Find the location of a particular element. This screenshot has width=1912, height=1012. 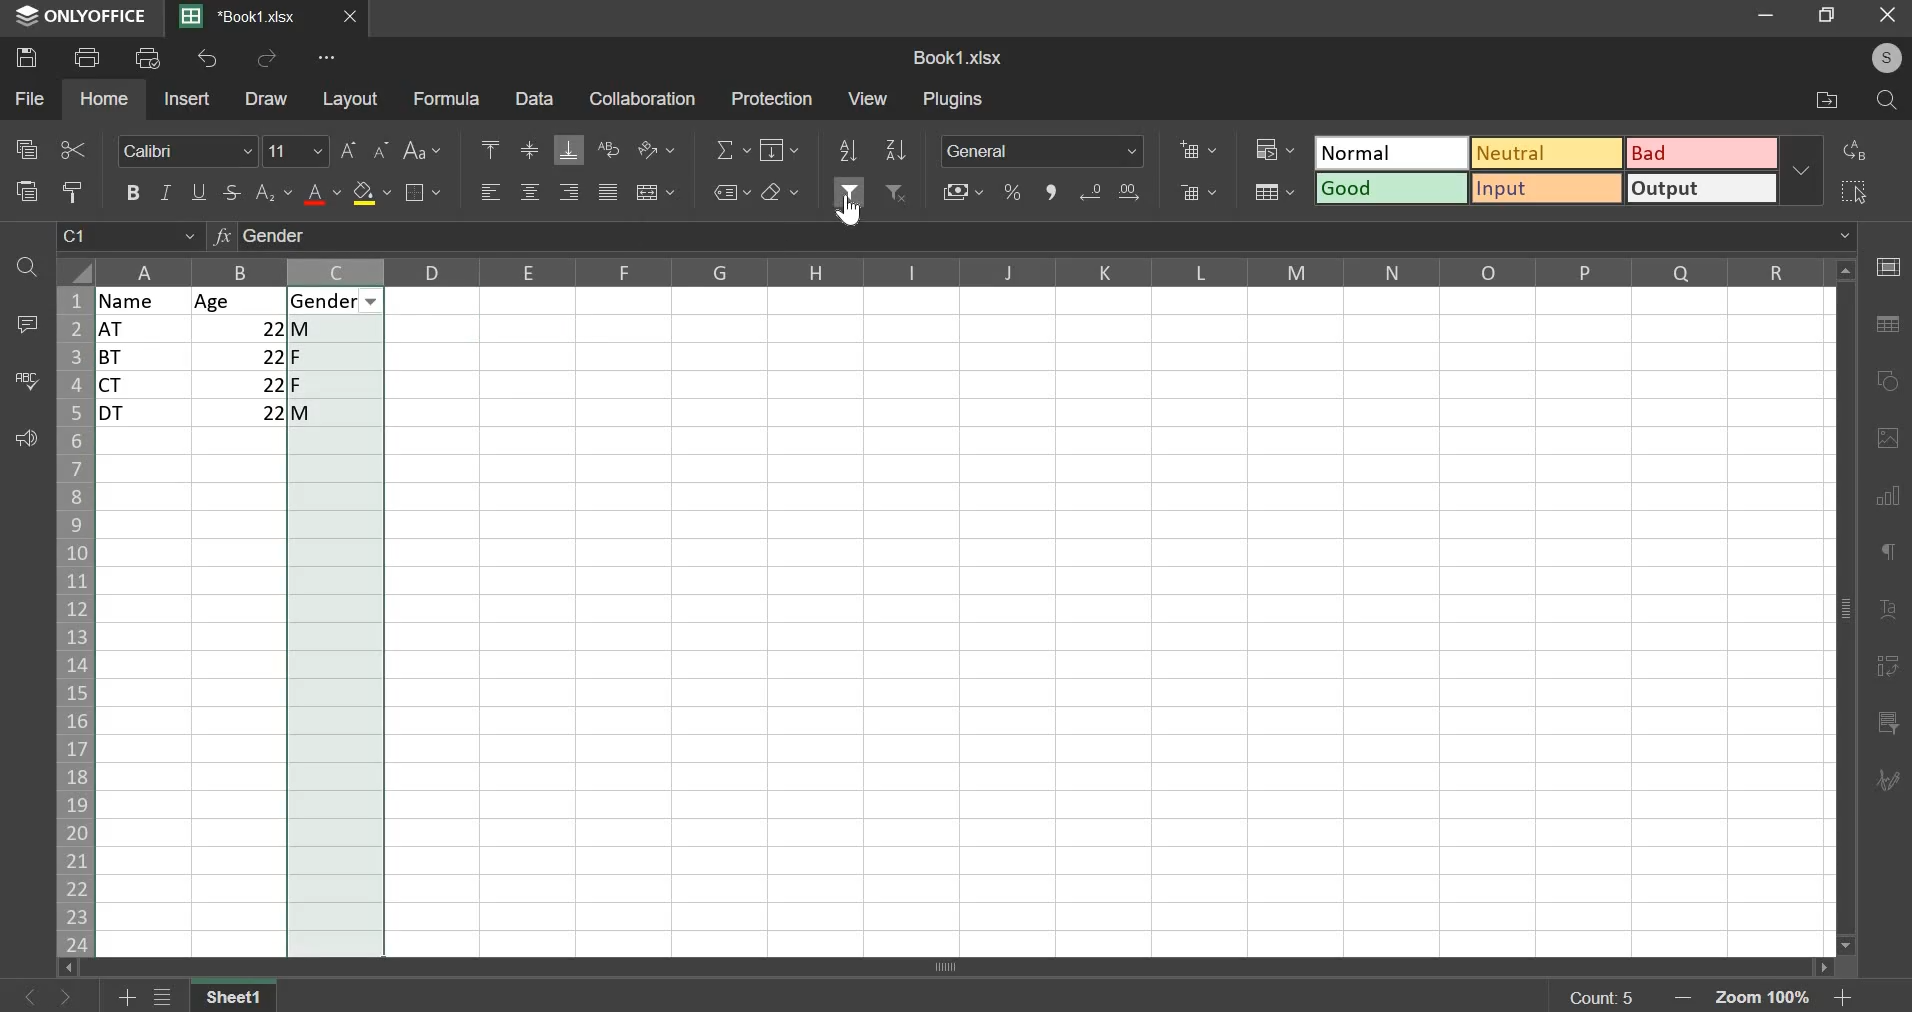

table is located at coordinates (1885, 326).